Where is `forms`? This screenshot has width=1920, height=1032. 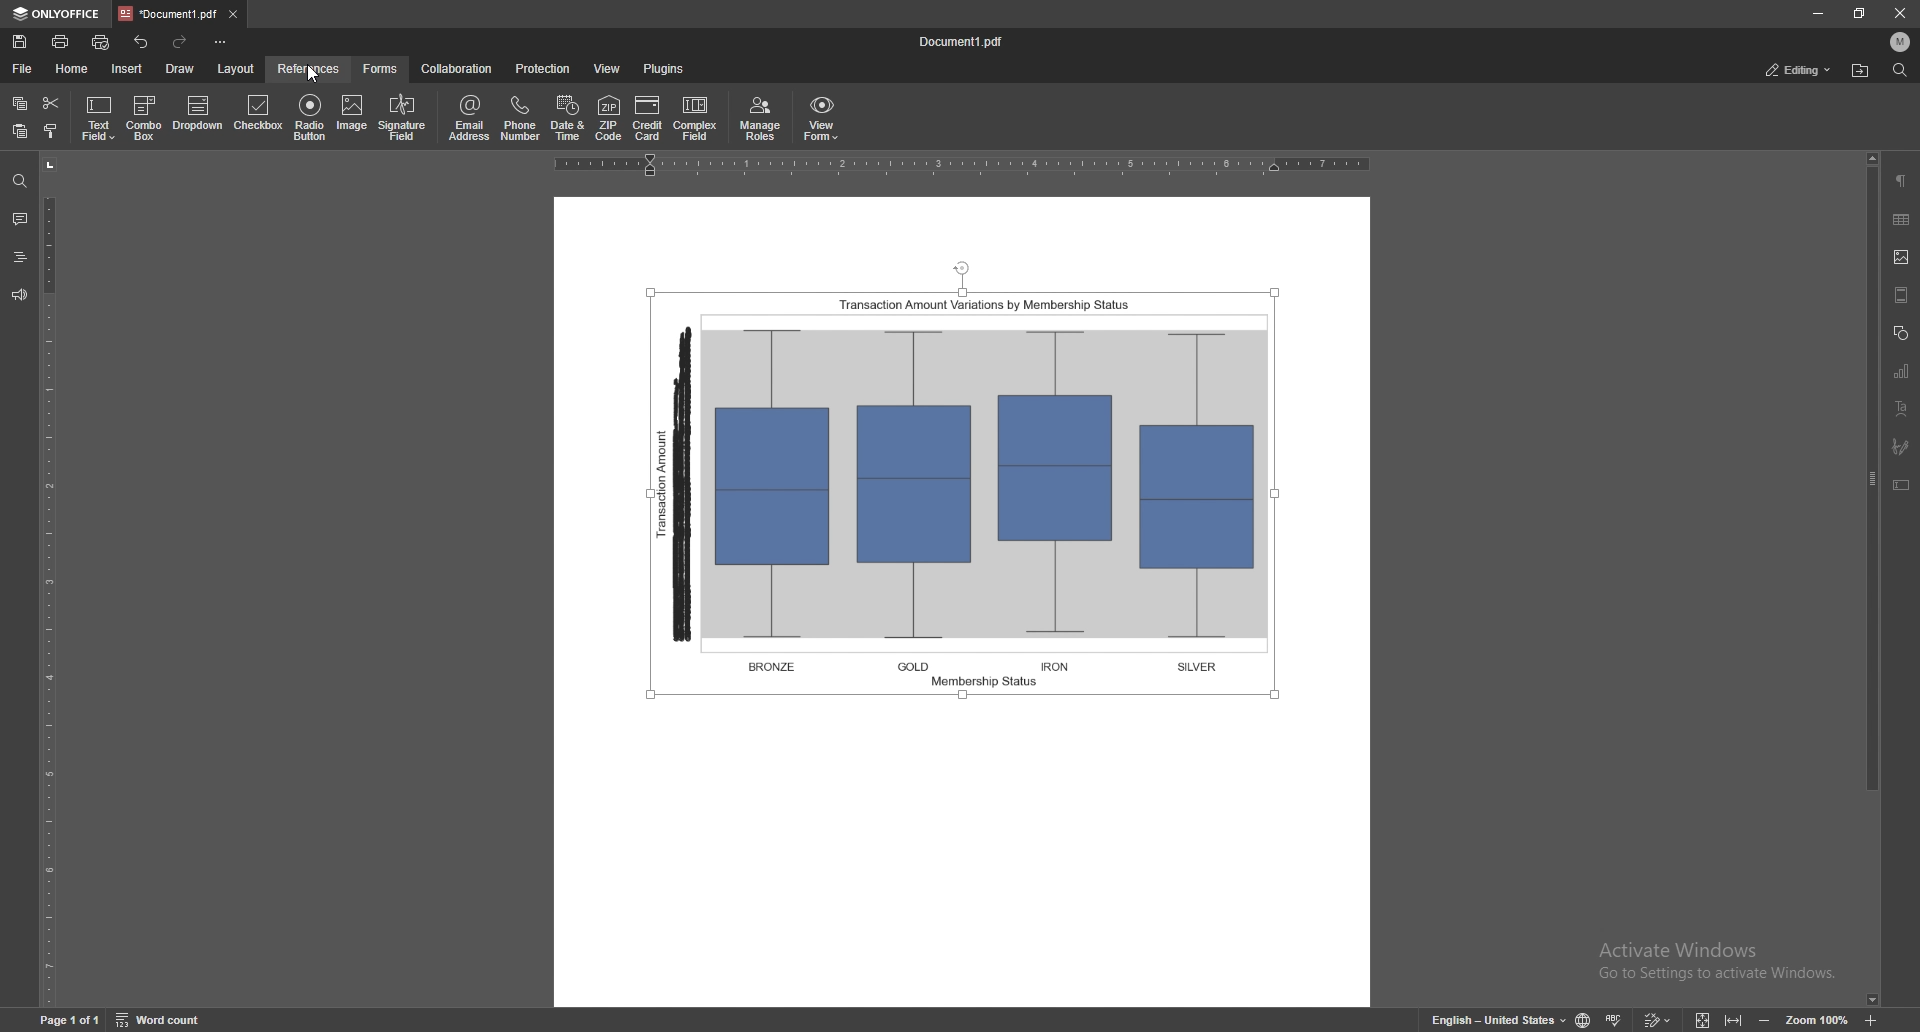 forms is located at coordinates (382, 69).